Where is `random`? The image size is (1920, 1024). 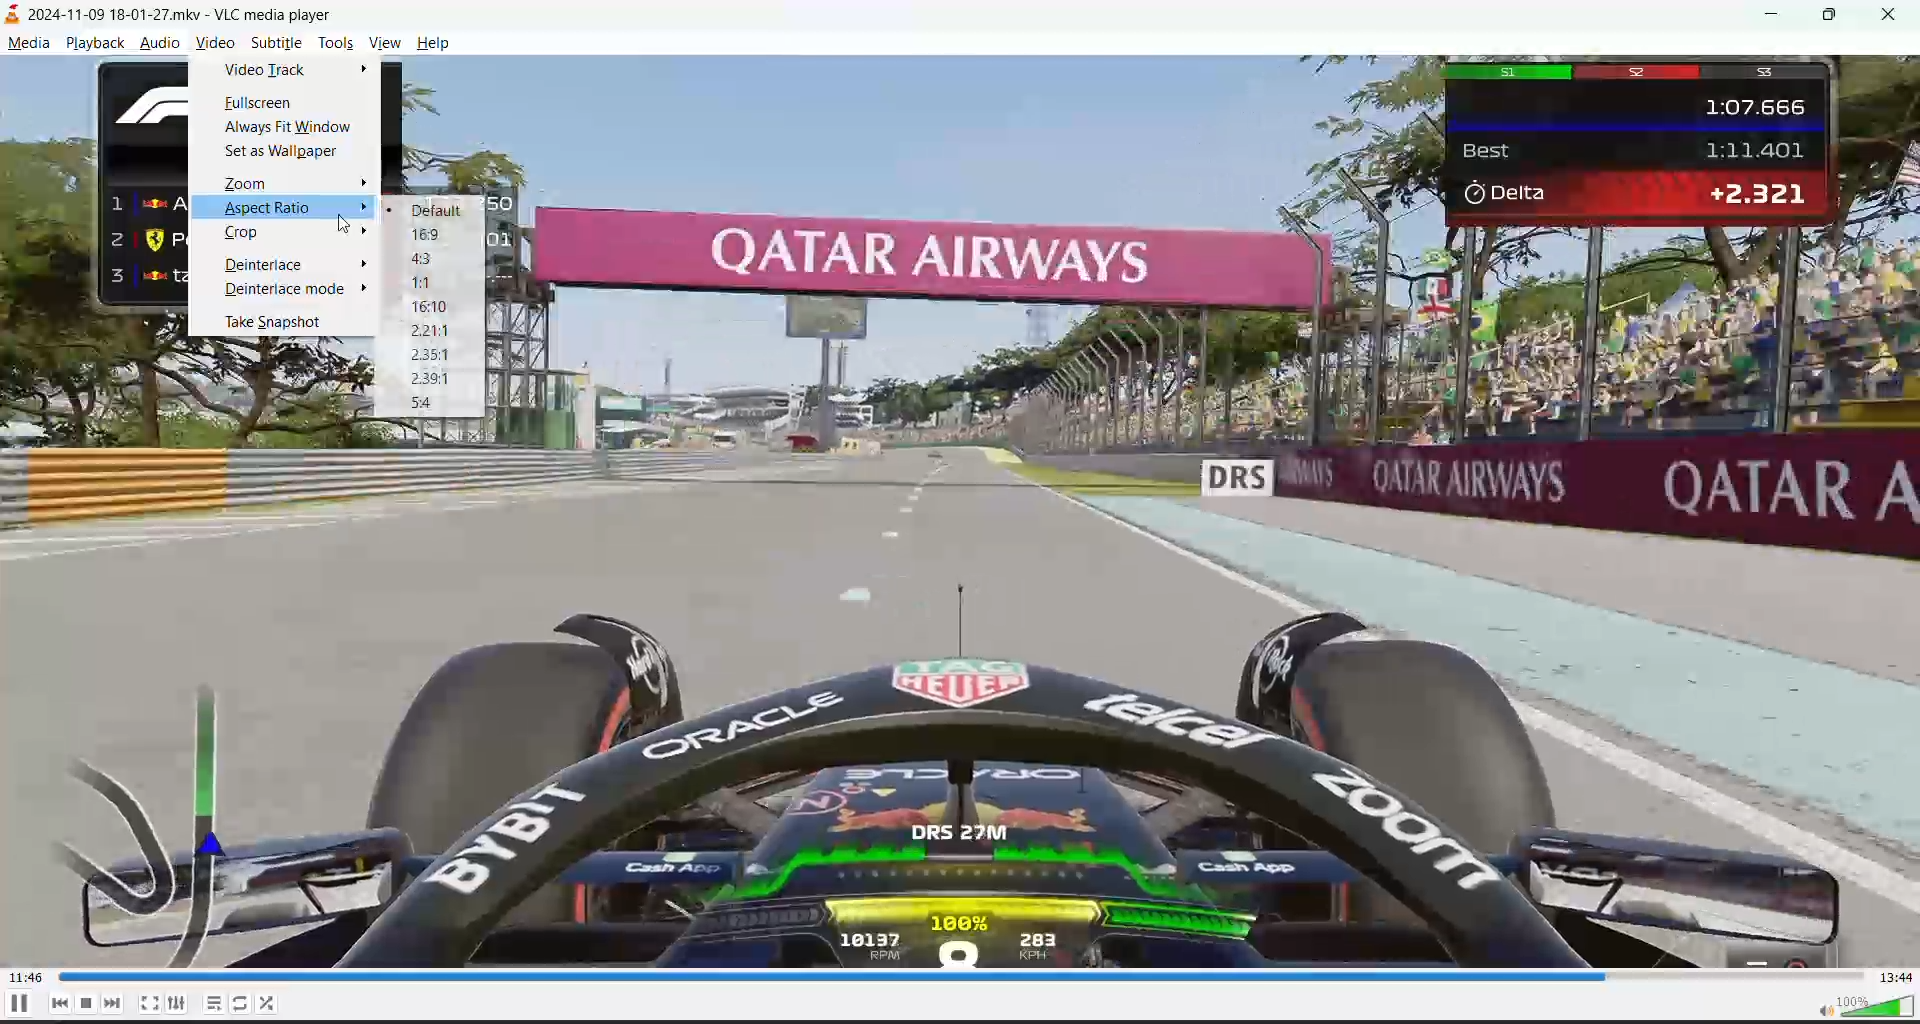 random is located at coordinates (273, 1003).